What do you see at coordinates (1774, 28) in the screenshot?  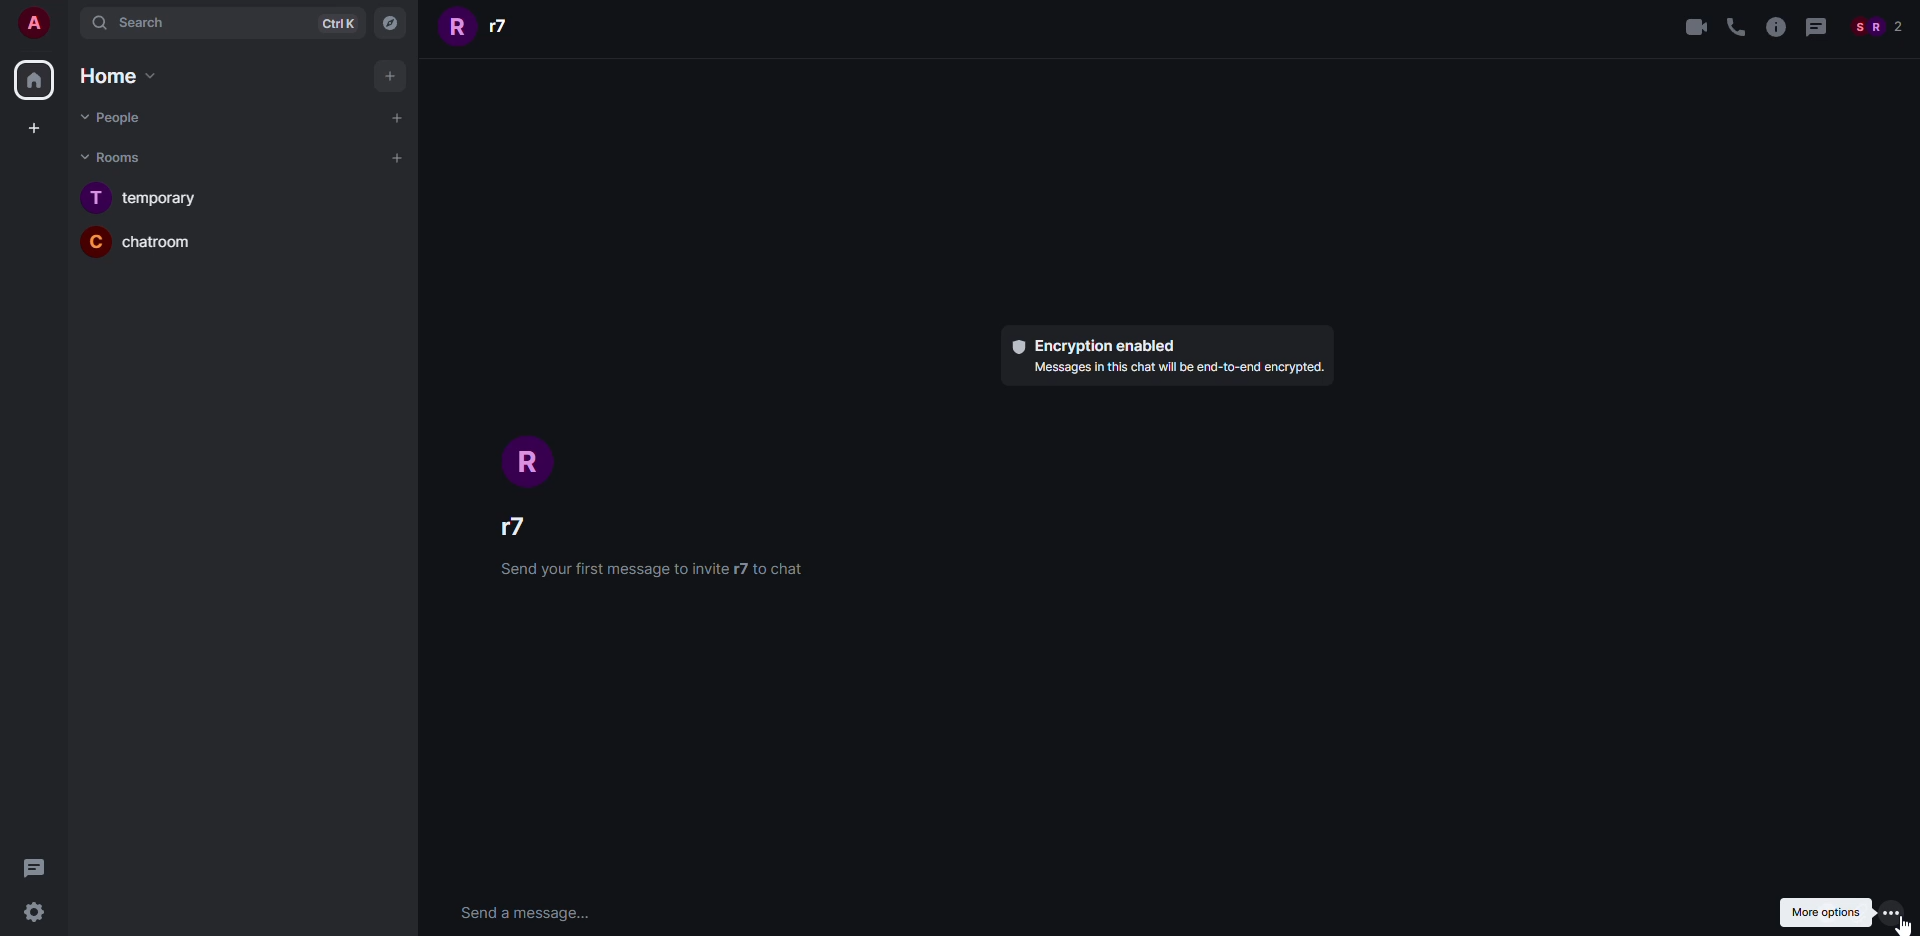 I see `information` at bounding box center [1774, 28].